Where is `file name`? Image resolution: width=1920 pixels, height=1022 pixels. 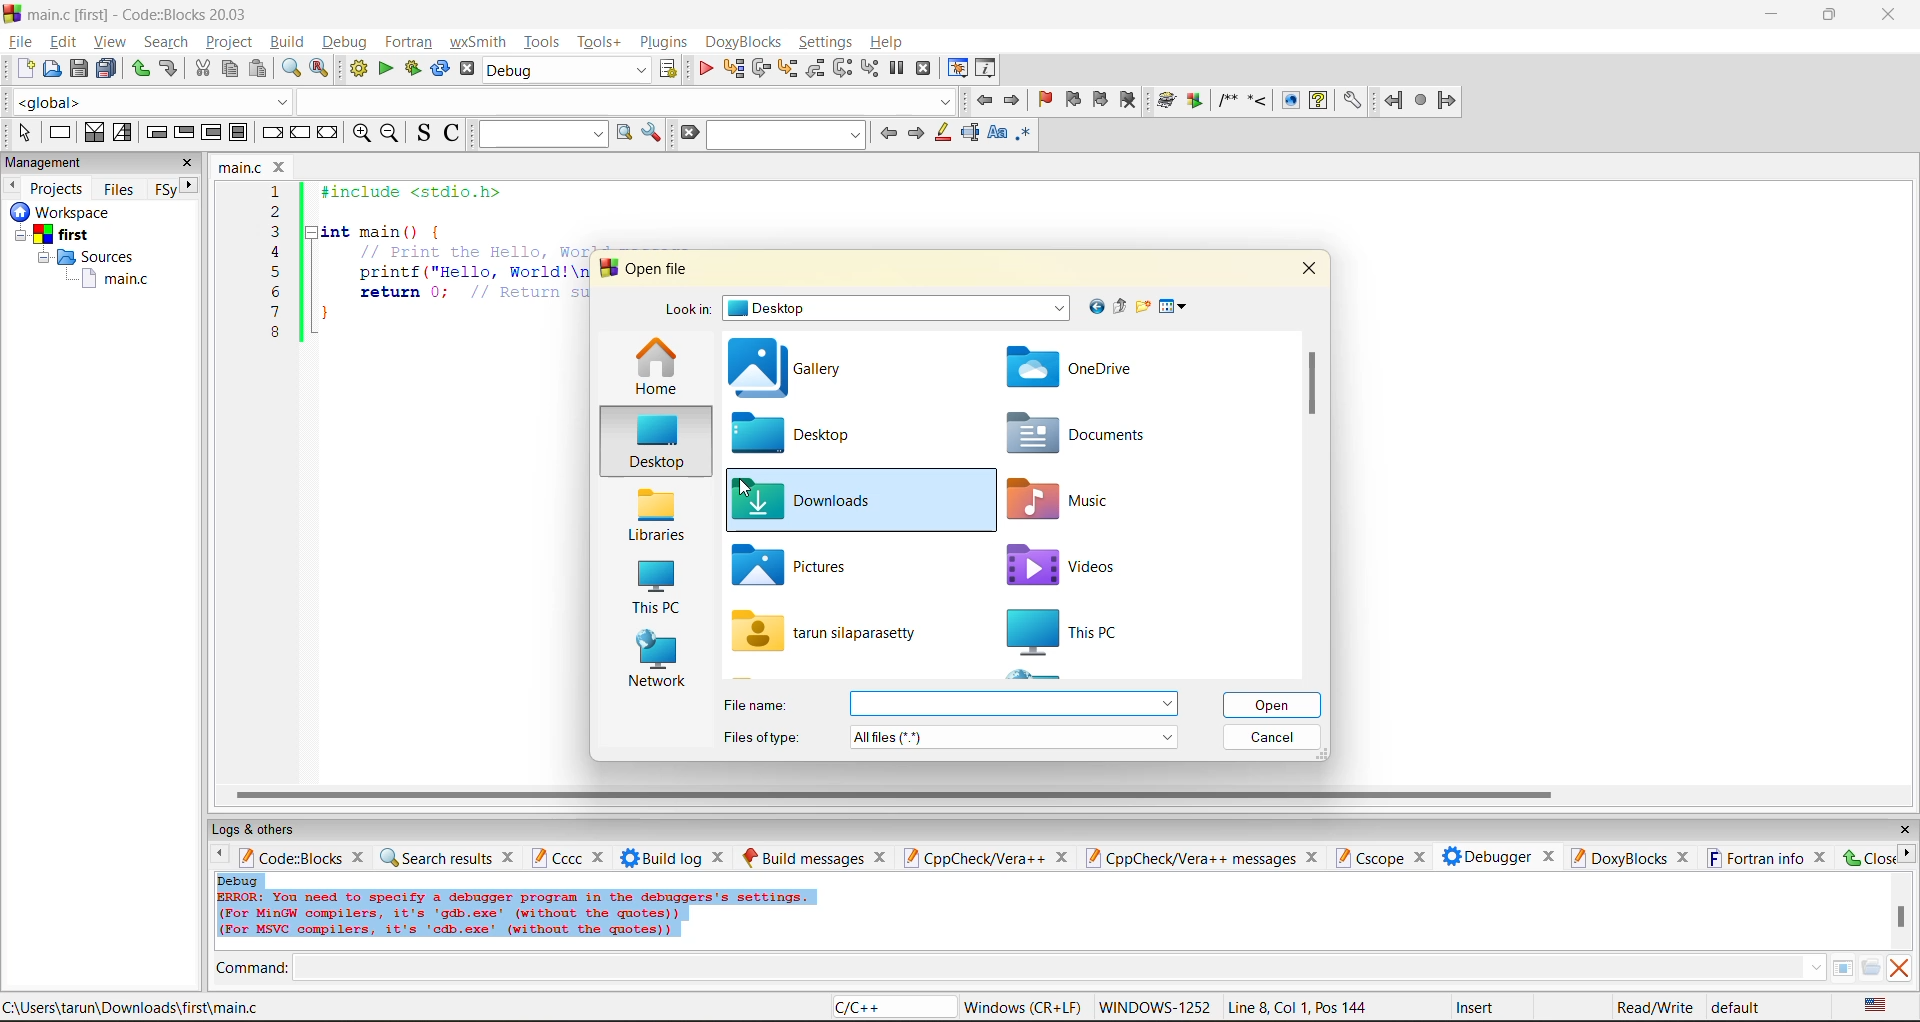
file name is located at coordinates (828, 631).